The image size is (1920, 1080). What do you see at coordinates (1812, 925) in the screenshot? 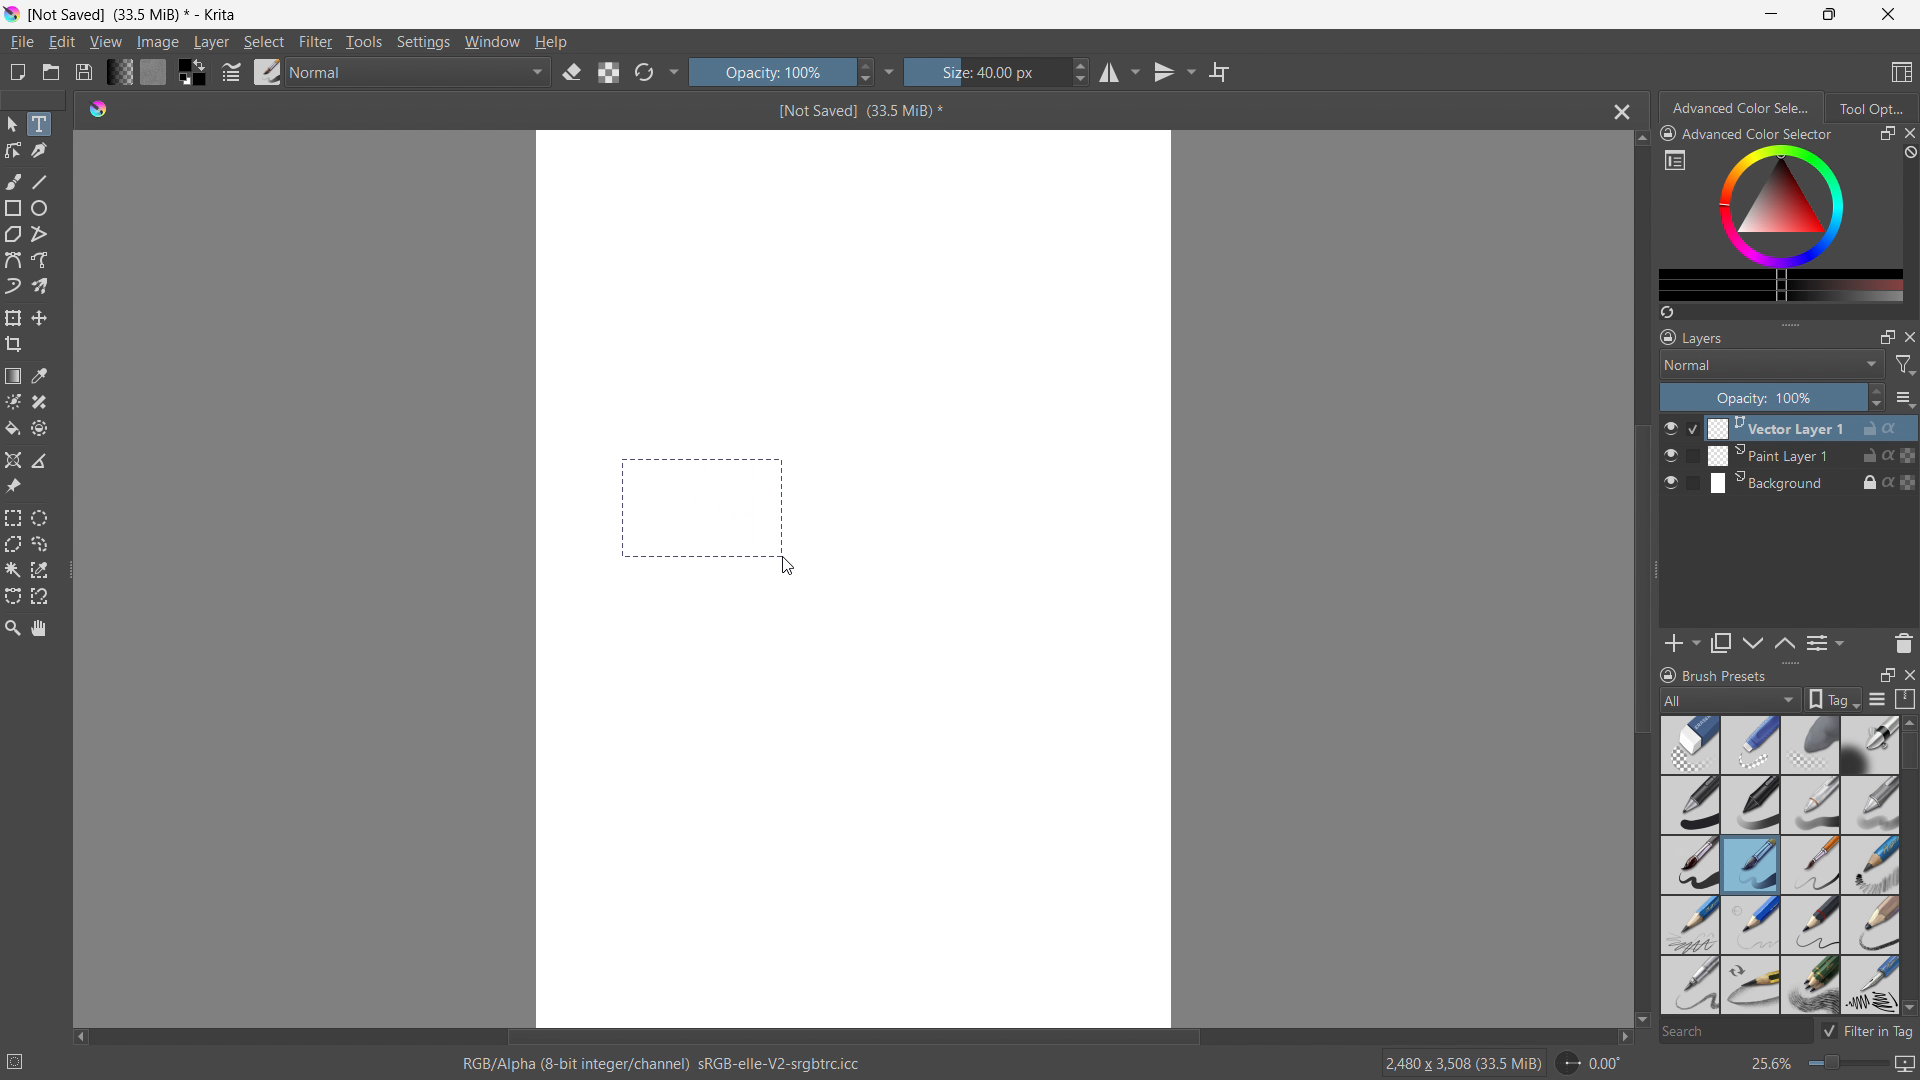
I see `small tip pencil` at bounding box center [1812, 925].